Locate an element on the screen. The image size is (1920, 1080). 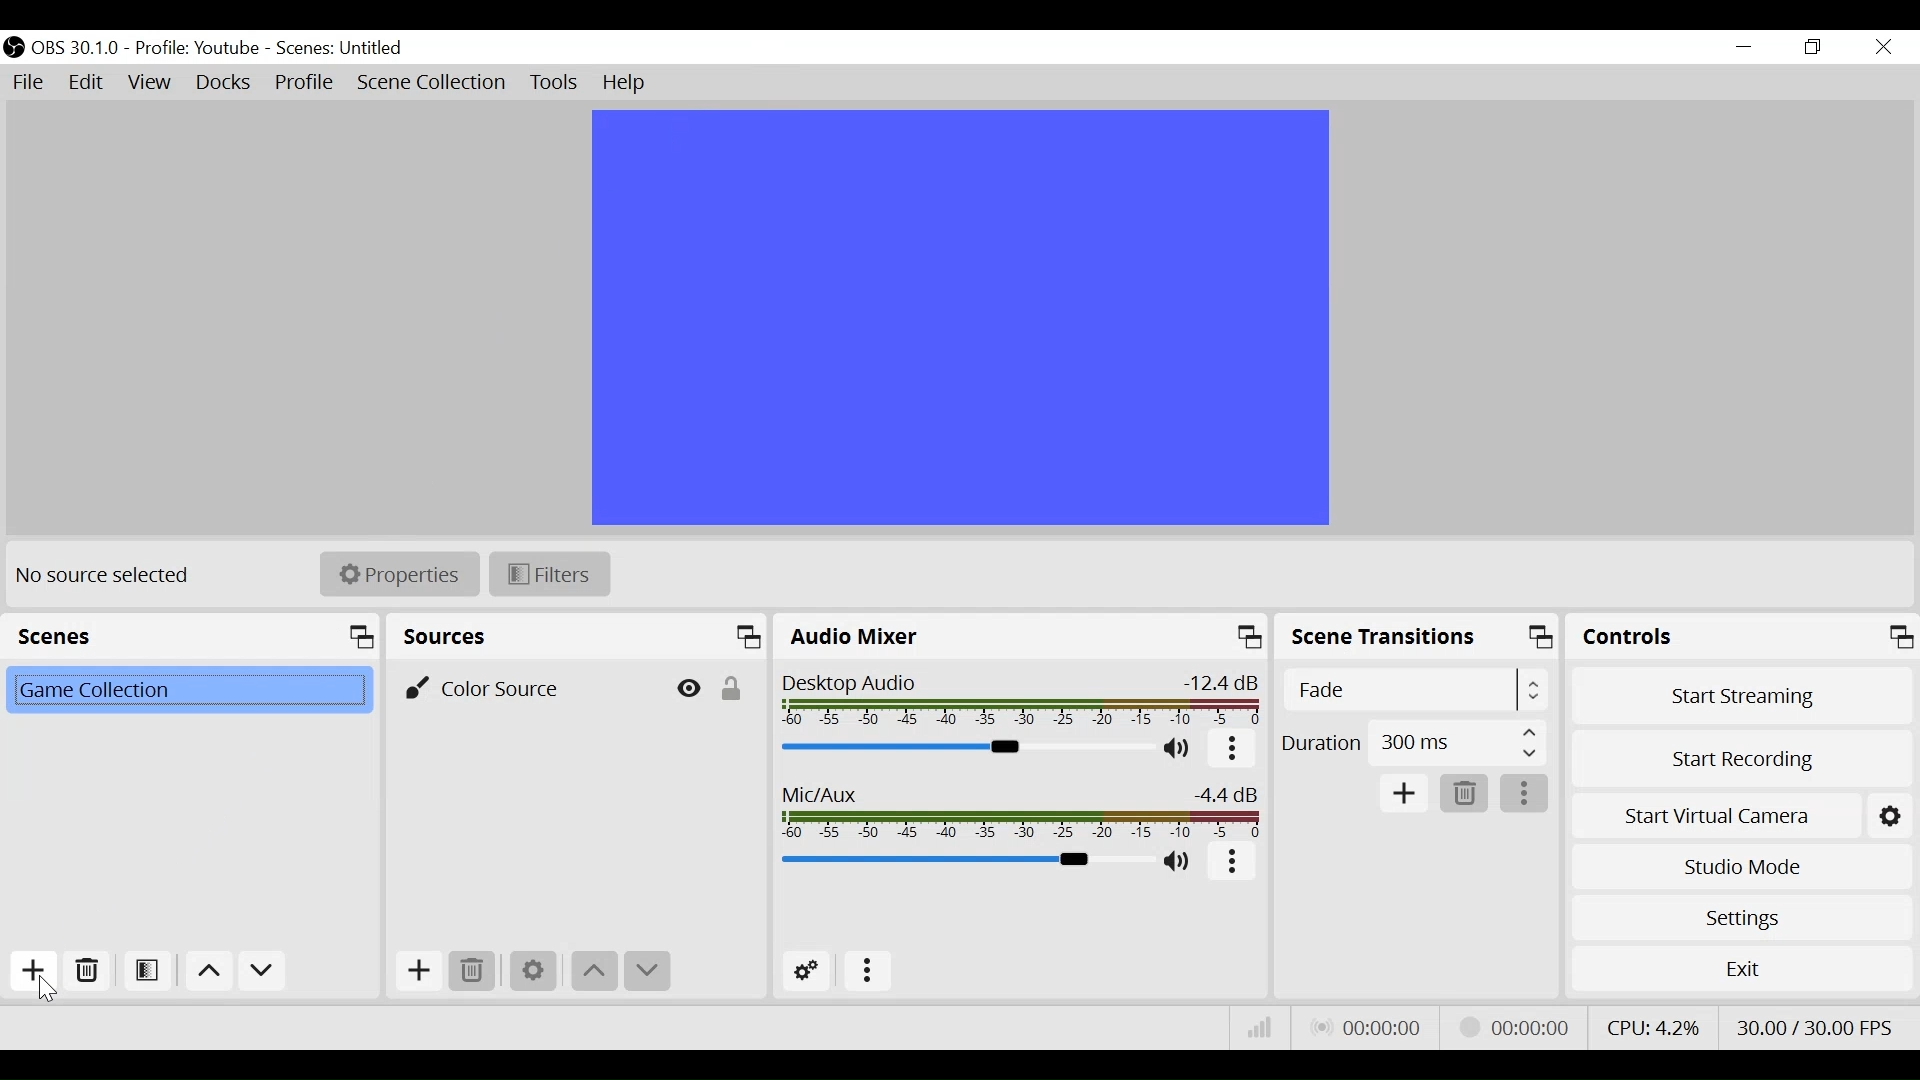
OBS Desktop Icon is located at coordinates (13, 47).